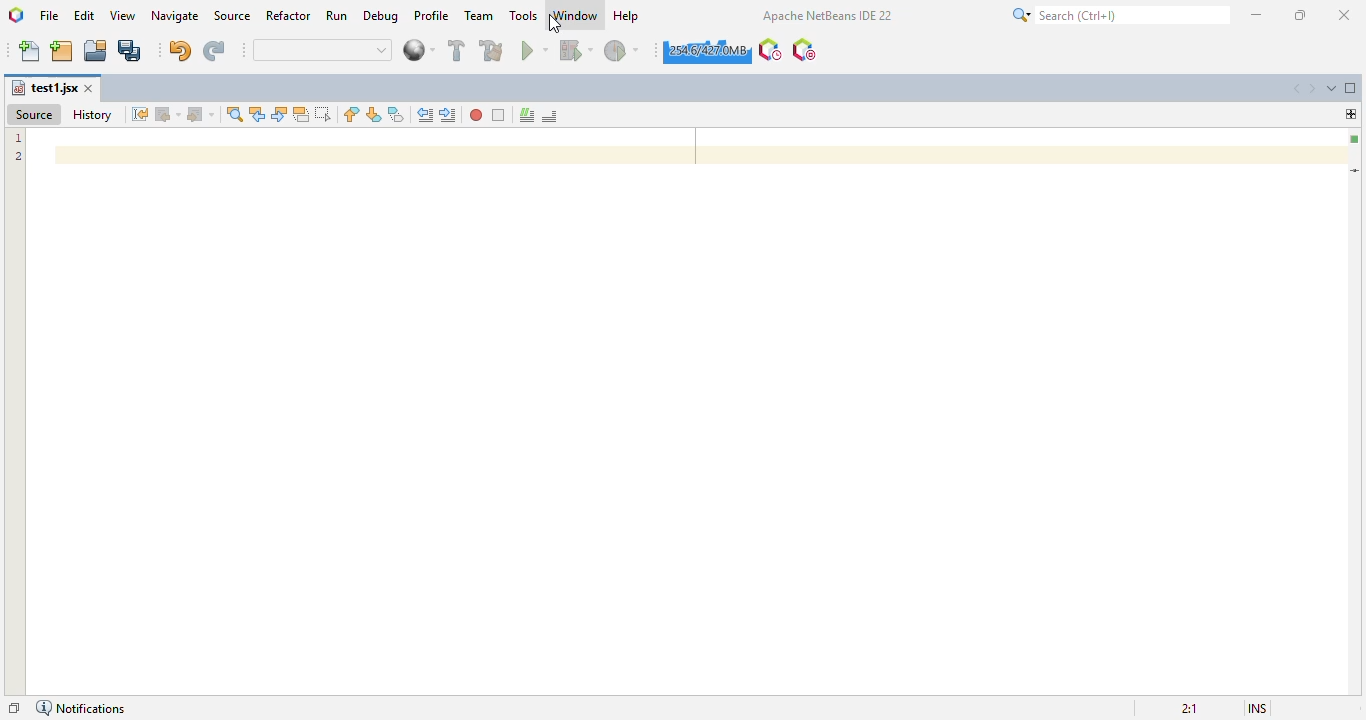  What do you see at coordinates (13, 708) in the screenshot?
I see `restore window group` at bounding box center [13, 708].